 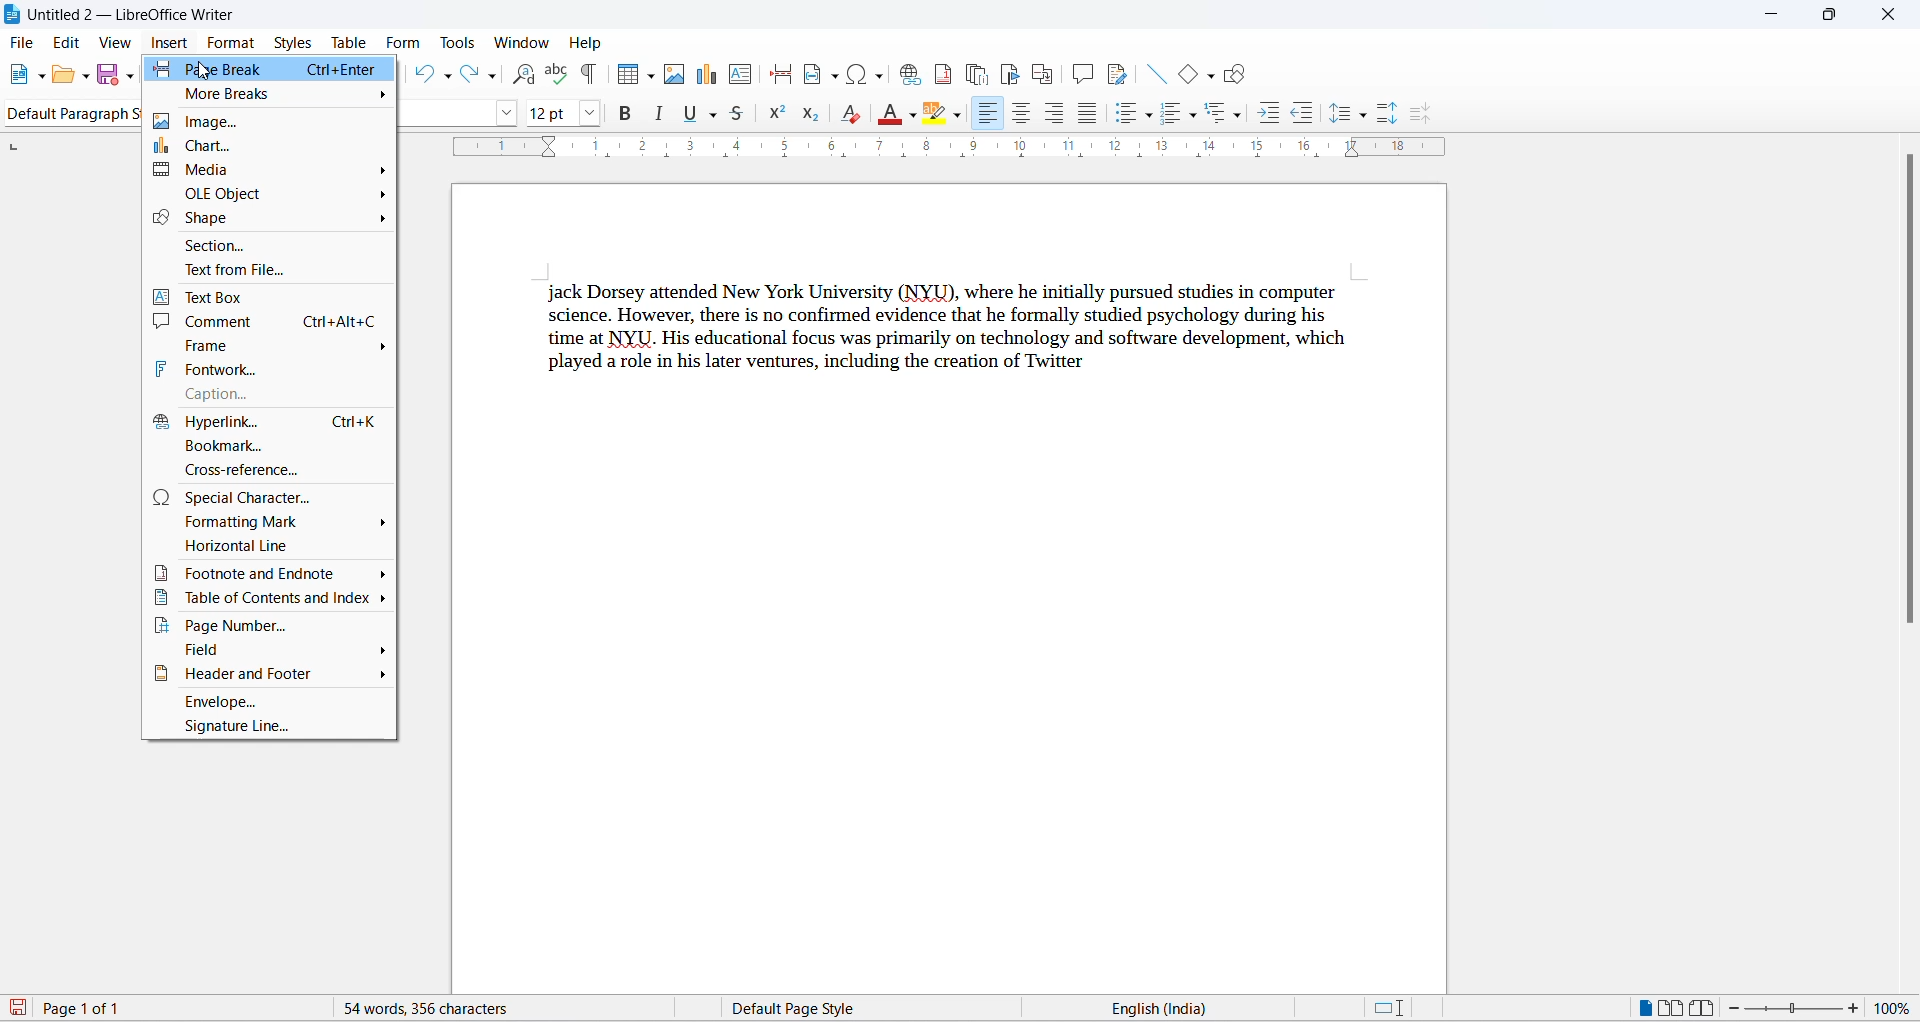 I want to click on LibreOffice Icon, so click(x=12, y=15).